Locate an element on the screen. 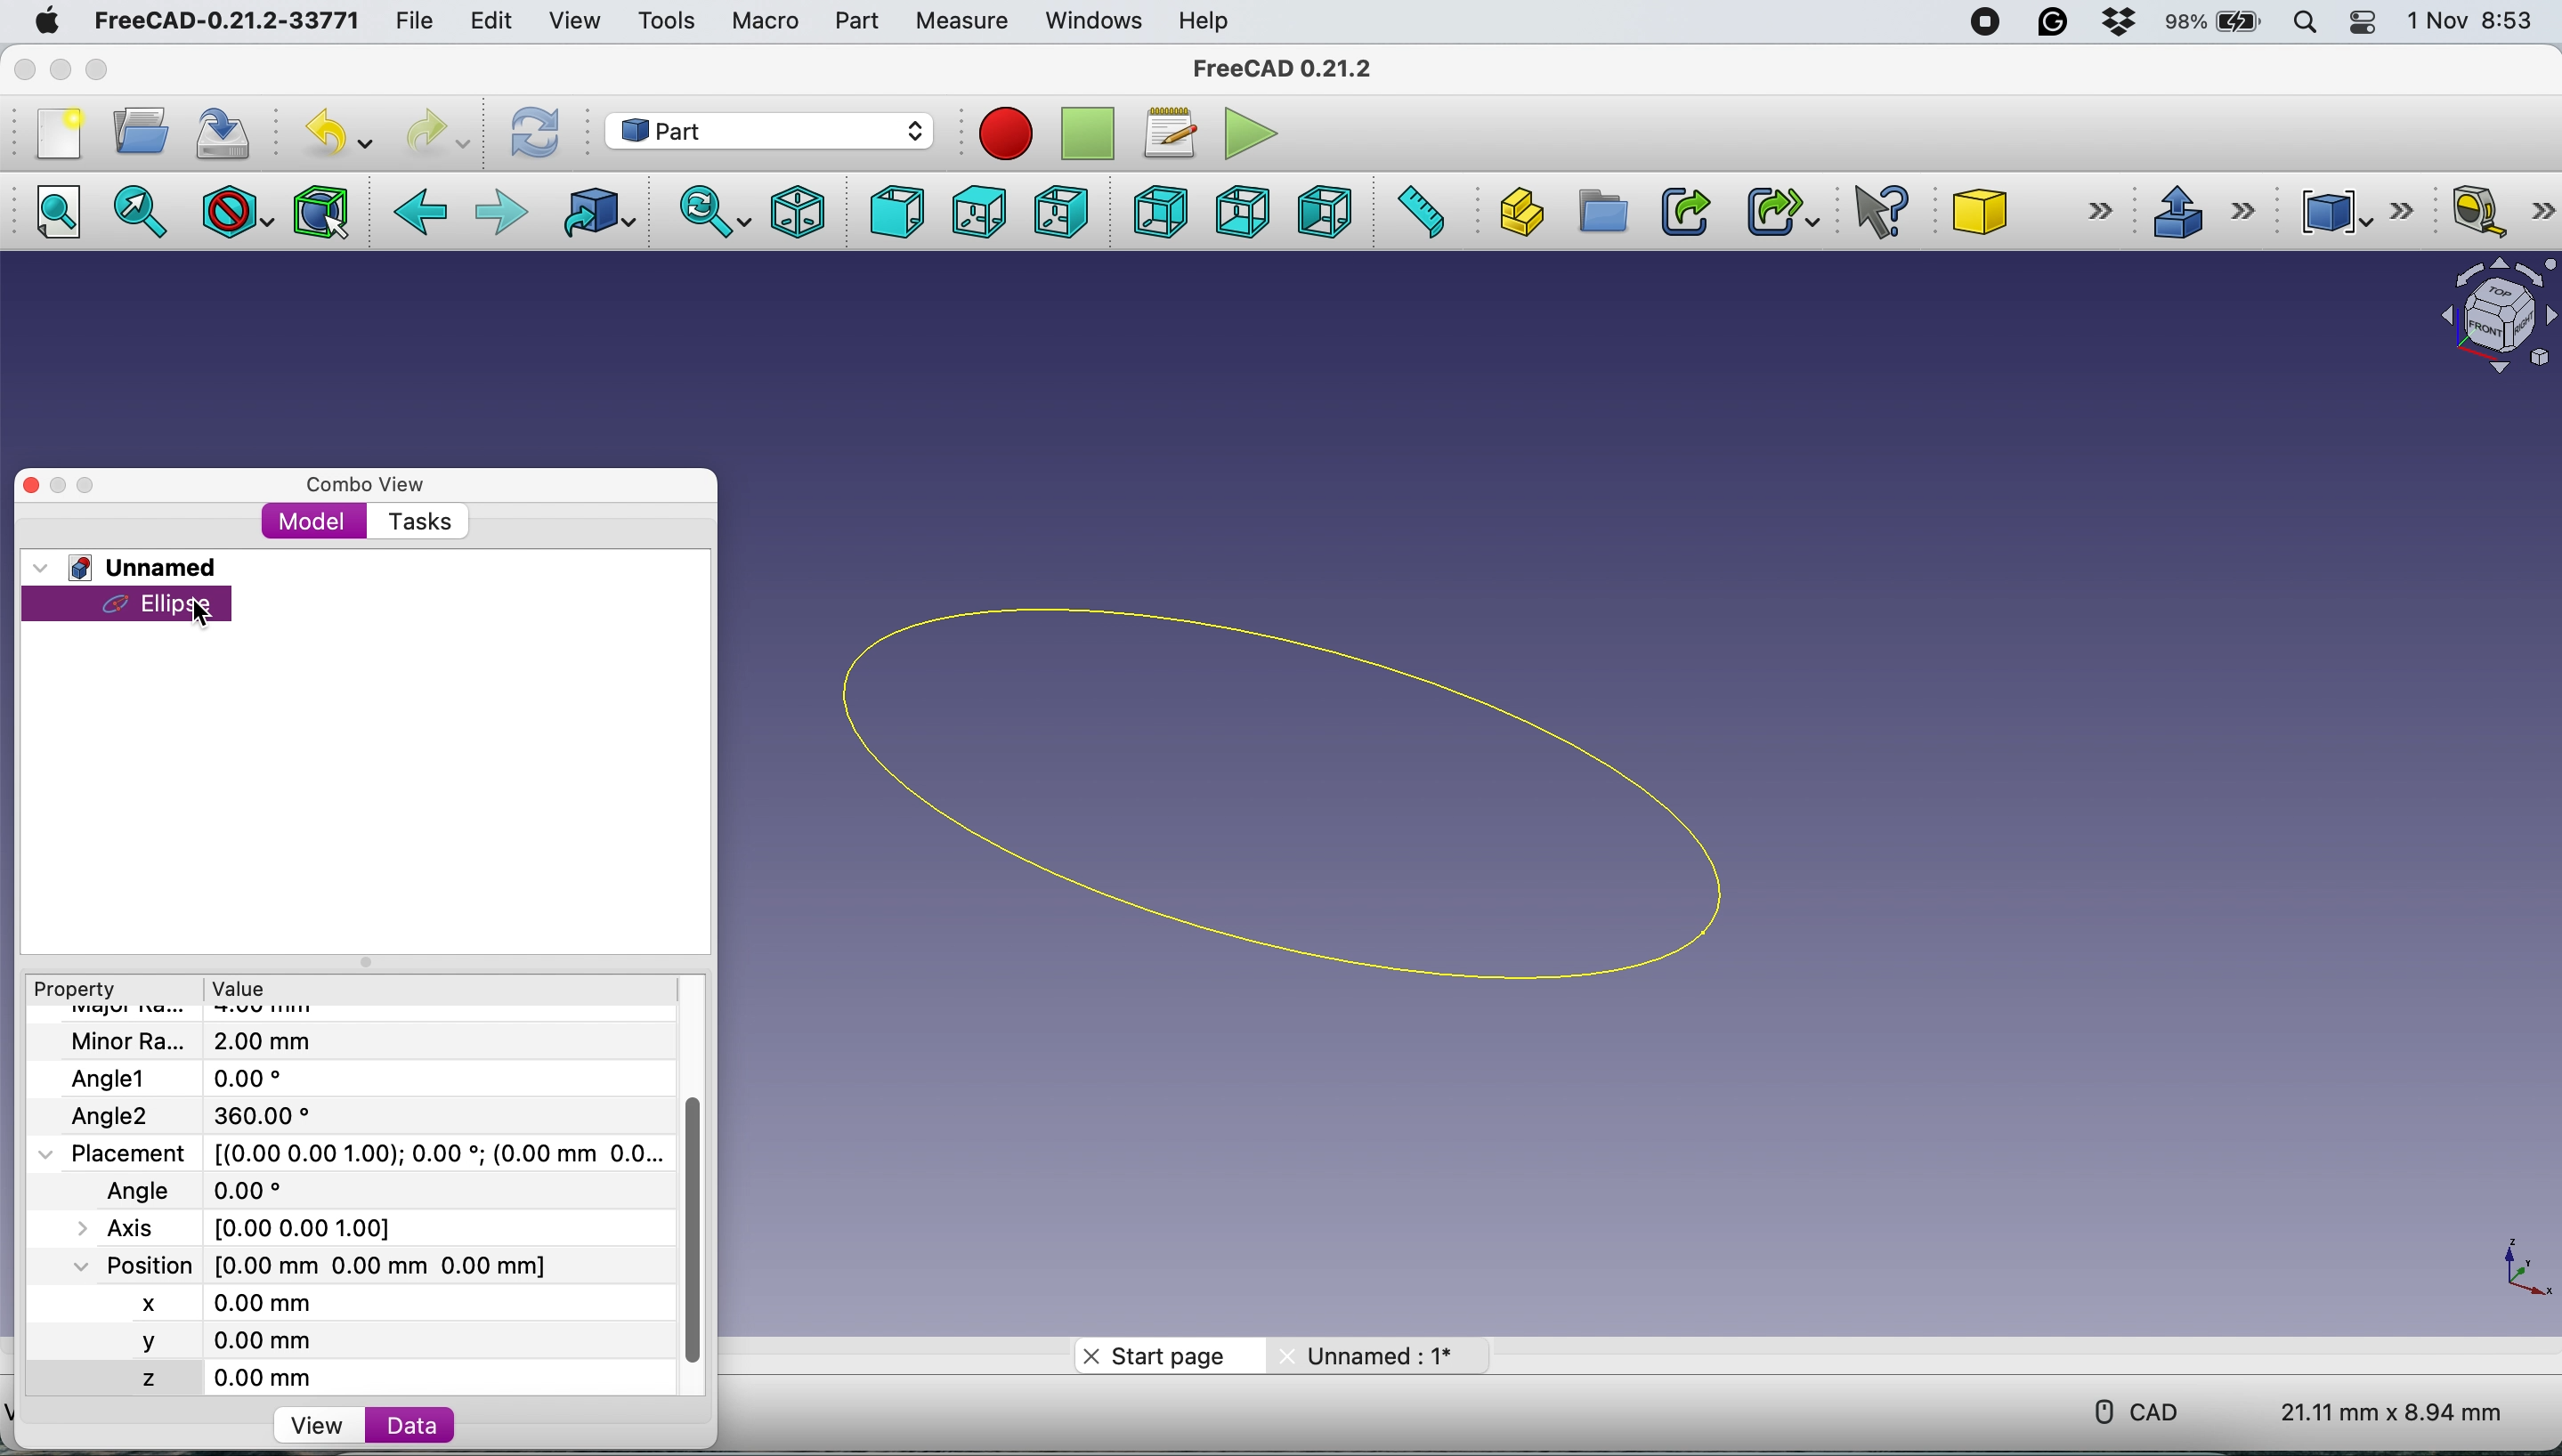 Image resolution: width=2562 pixels, height=1456 pixels. measure is located at coordinates (961, 23).